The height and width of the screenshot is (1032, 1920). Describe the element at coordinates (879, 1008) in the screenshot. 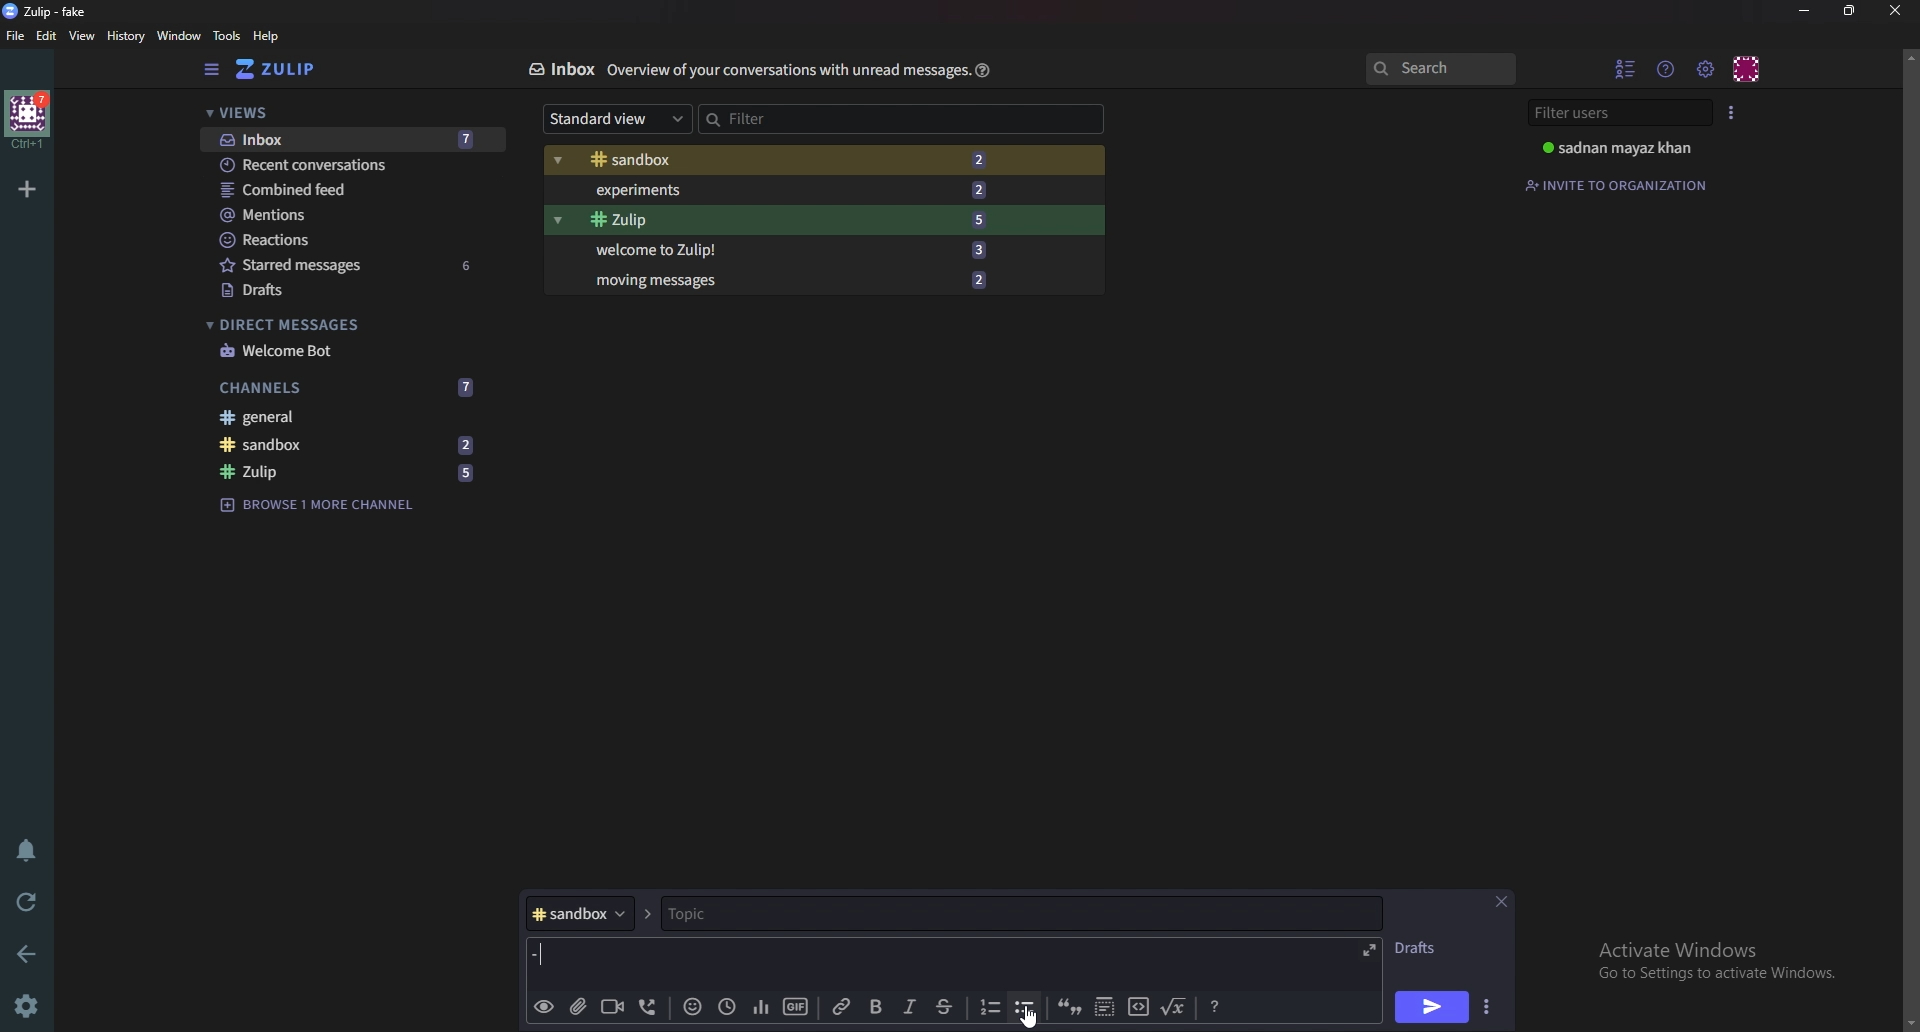

I see `bold` at that location.